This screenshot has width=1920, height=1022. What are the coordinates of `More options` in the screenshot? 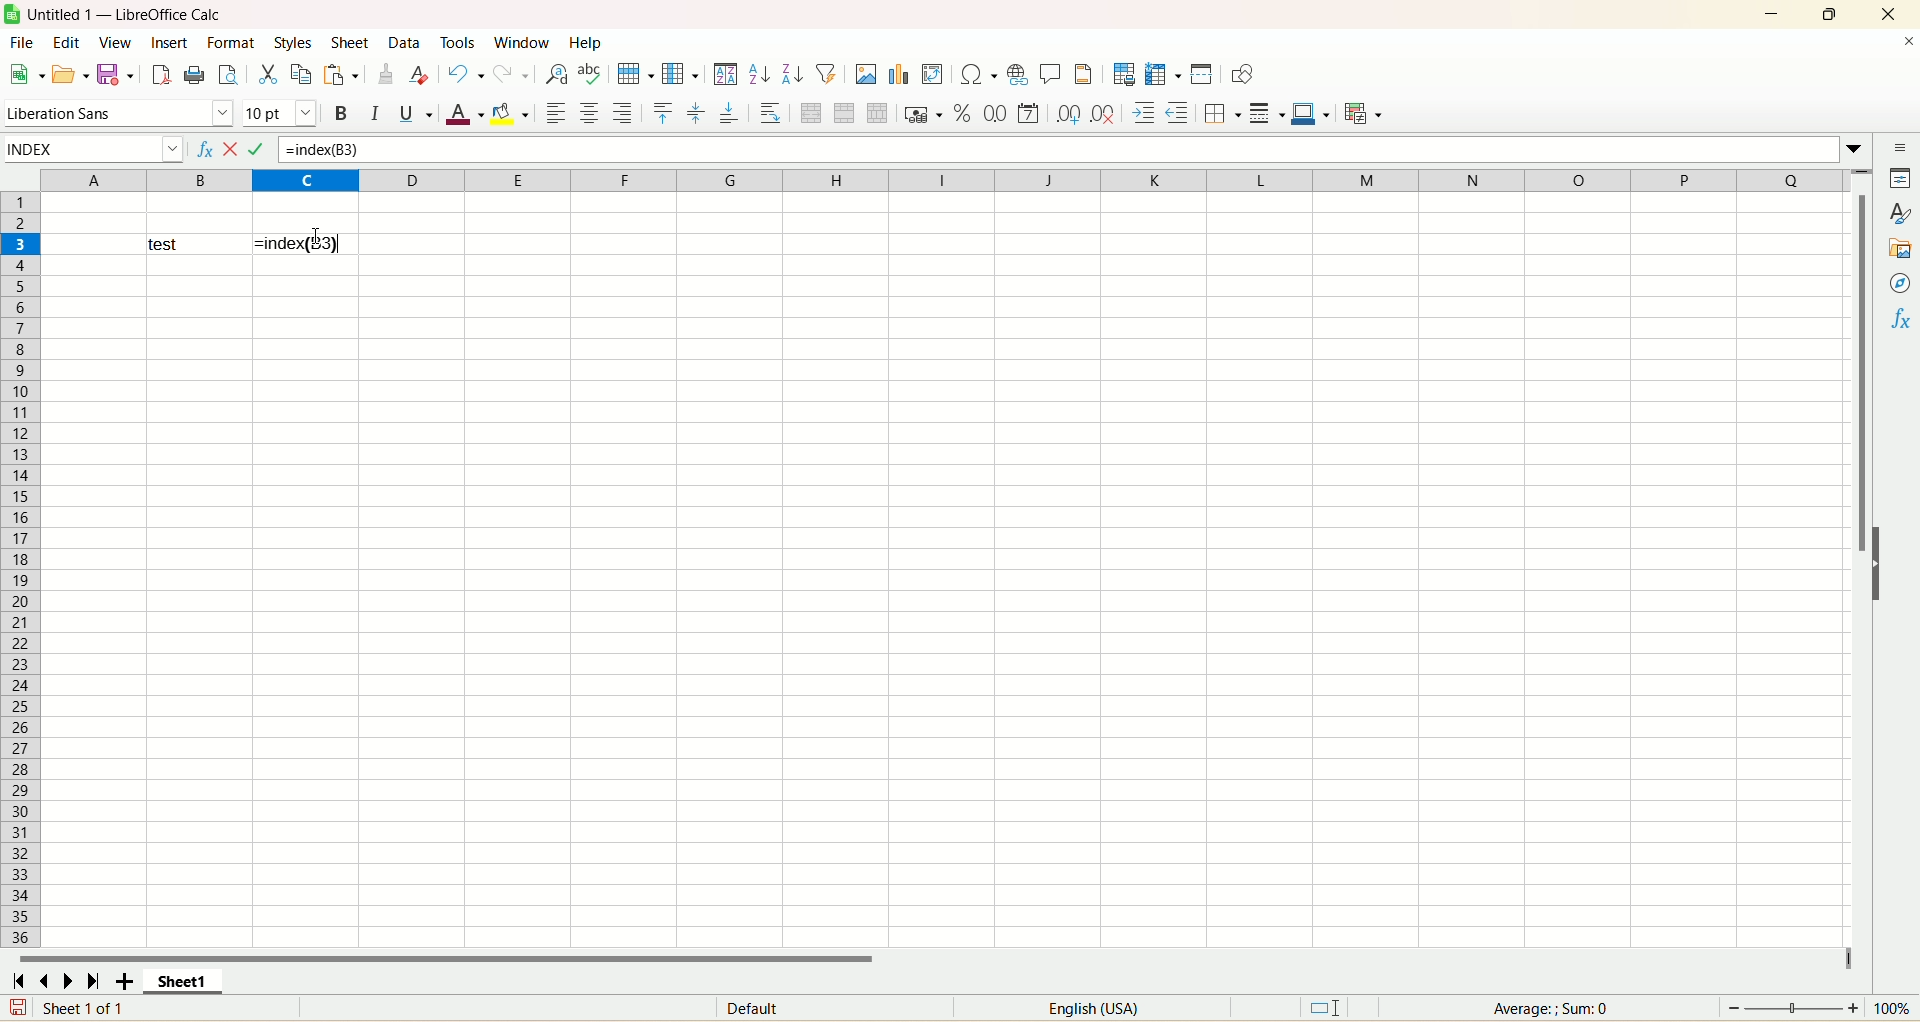 It's located at (1854, 150).